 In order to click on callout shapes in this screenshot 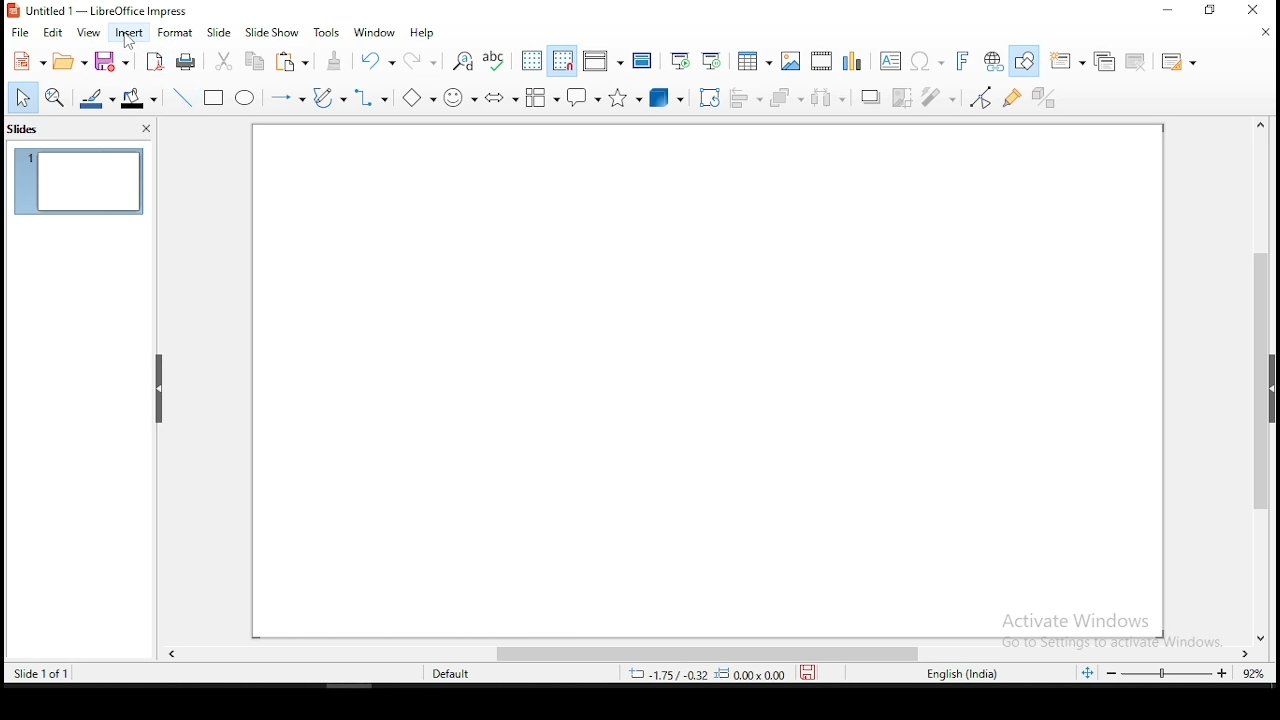, I will do `click(587, 97)`.